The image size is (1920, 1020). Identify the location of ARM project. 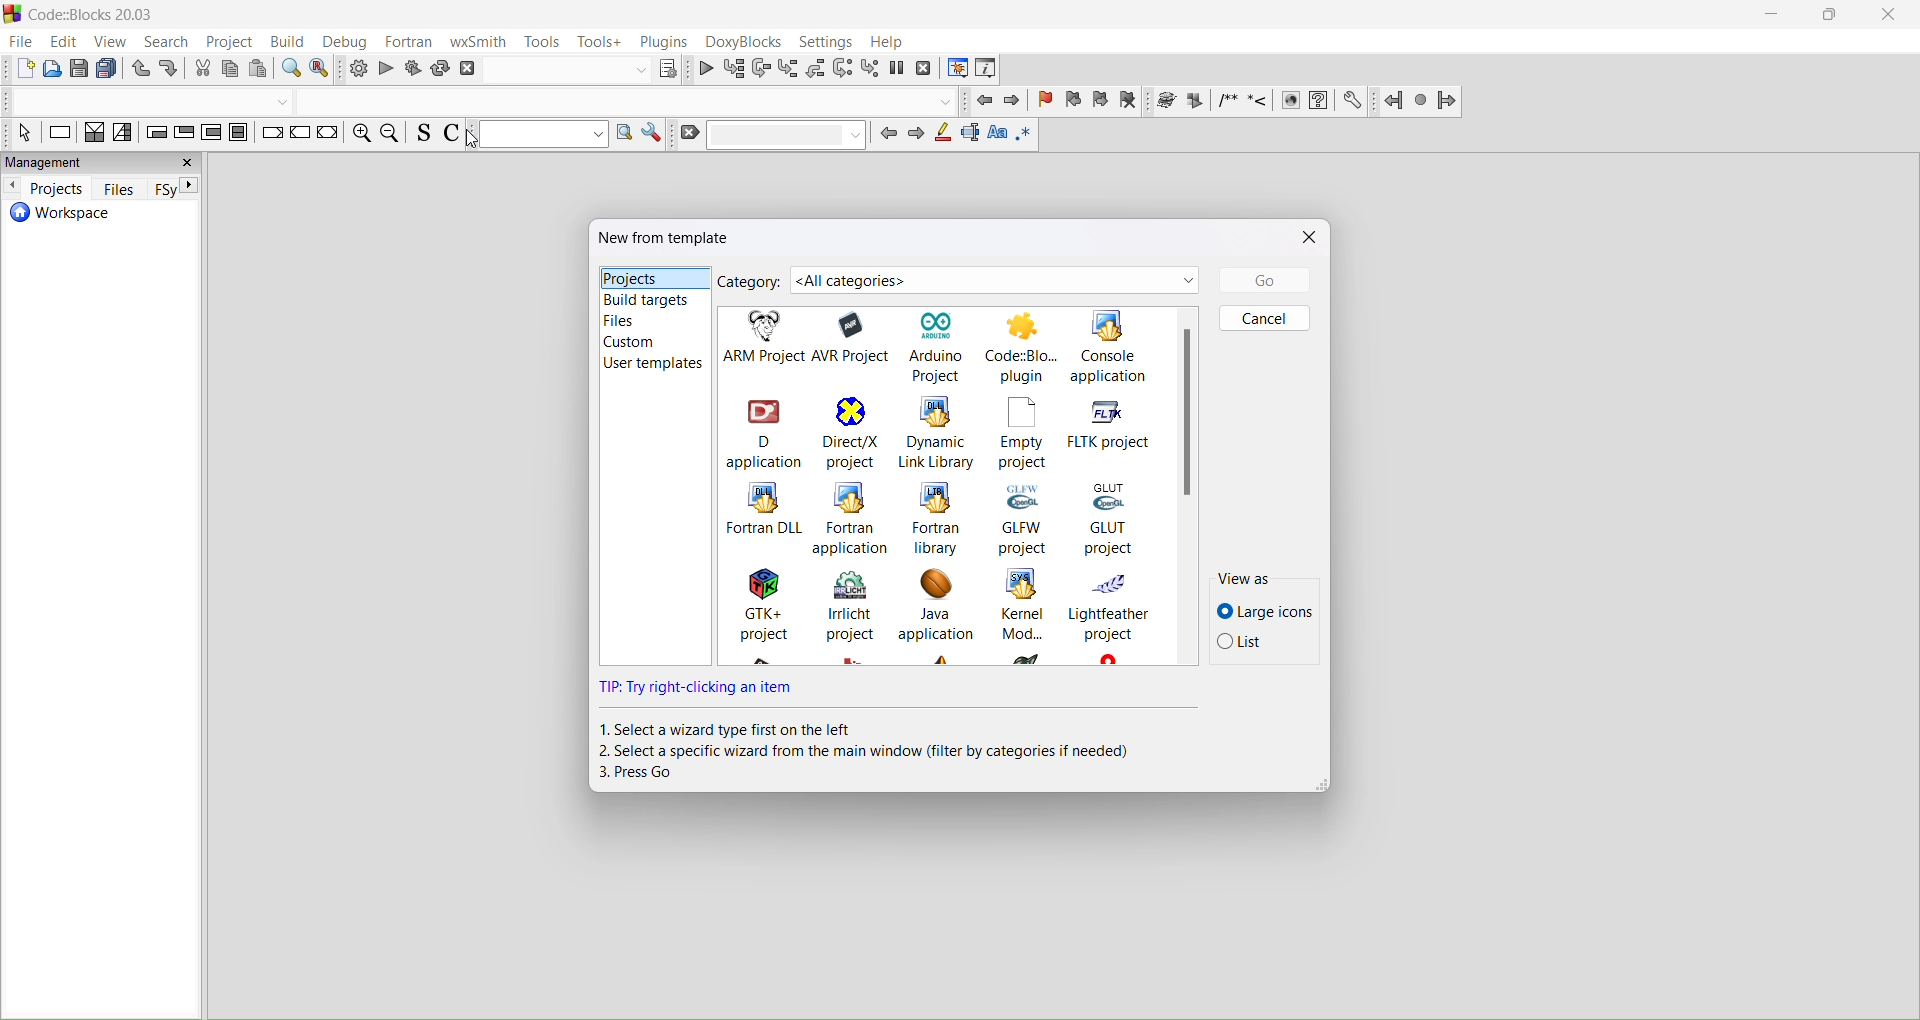
(762, 338).